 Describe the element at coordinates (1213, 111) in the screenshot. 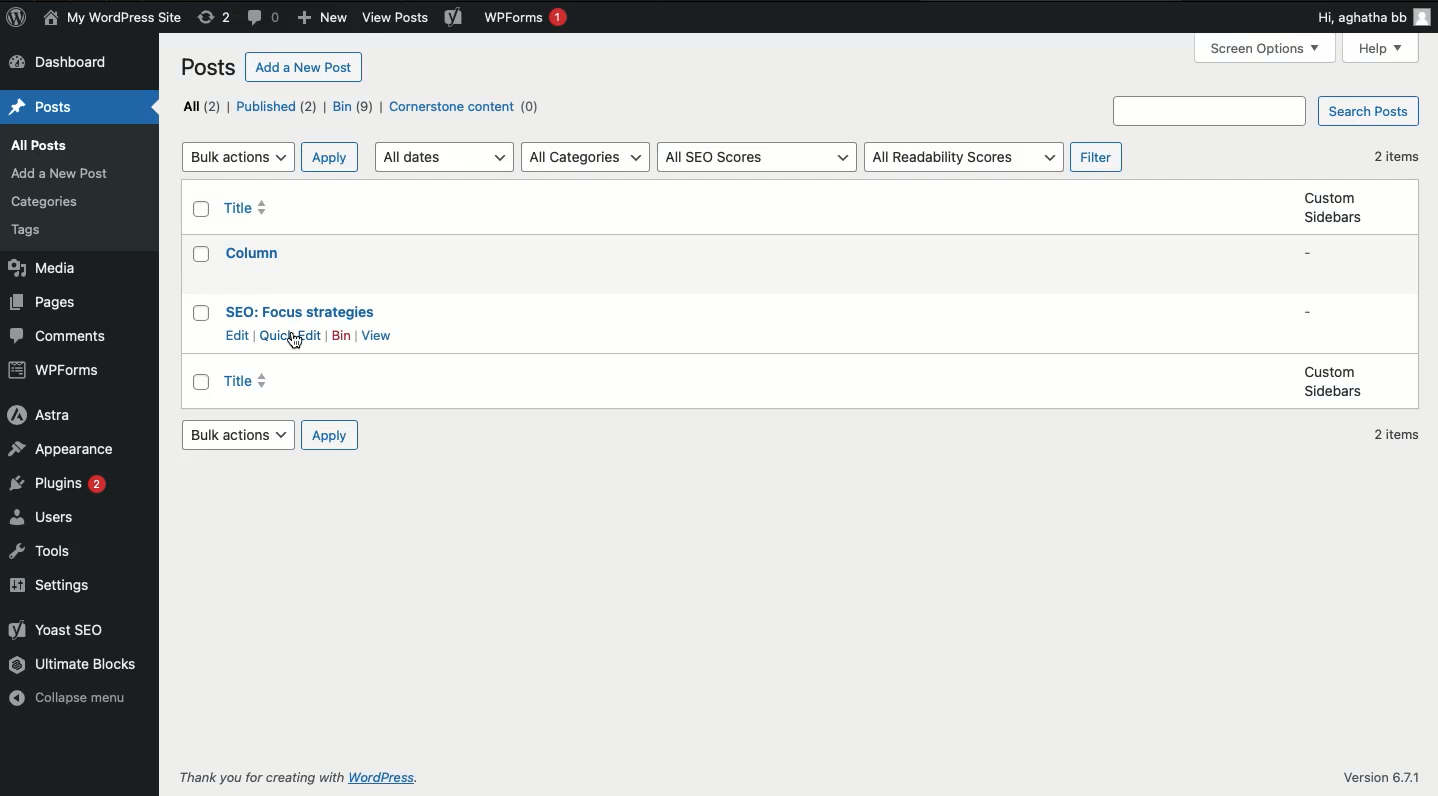

I see `Search` at that location.